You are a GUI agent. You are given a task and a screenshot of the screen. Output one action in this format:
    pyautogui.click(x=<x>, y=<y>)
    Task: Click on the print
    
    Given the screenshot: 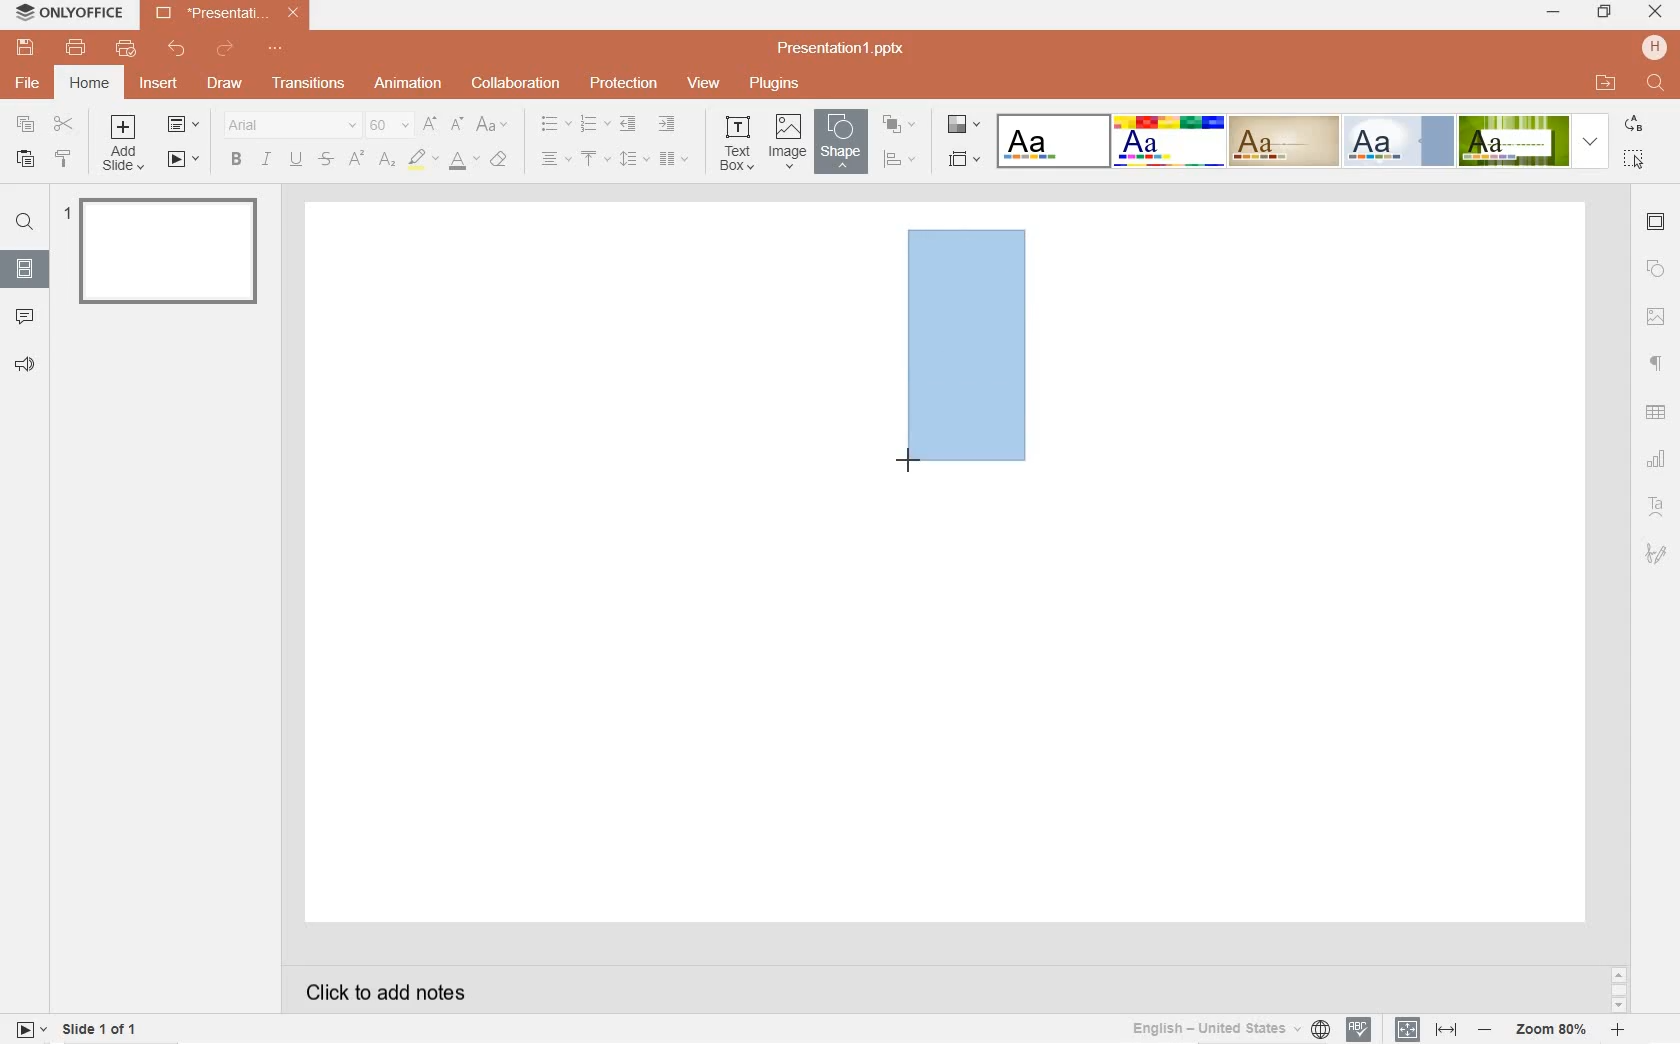 What is the action you would take?
    pyautogui.click(x=77, y=48)
    